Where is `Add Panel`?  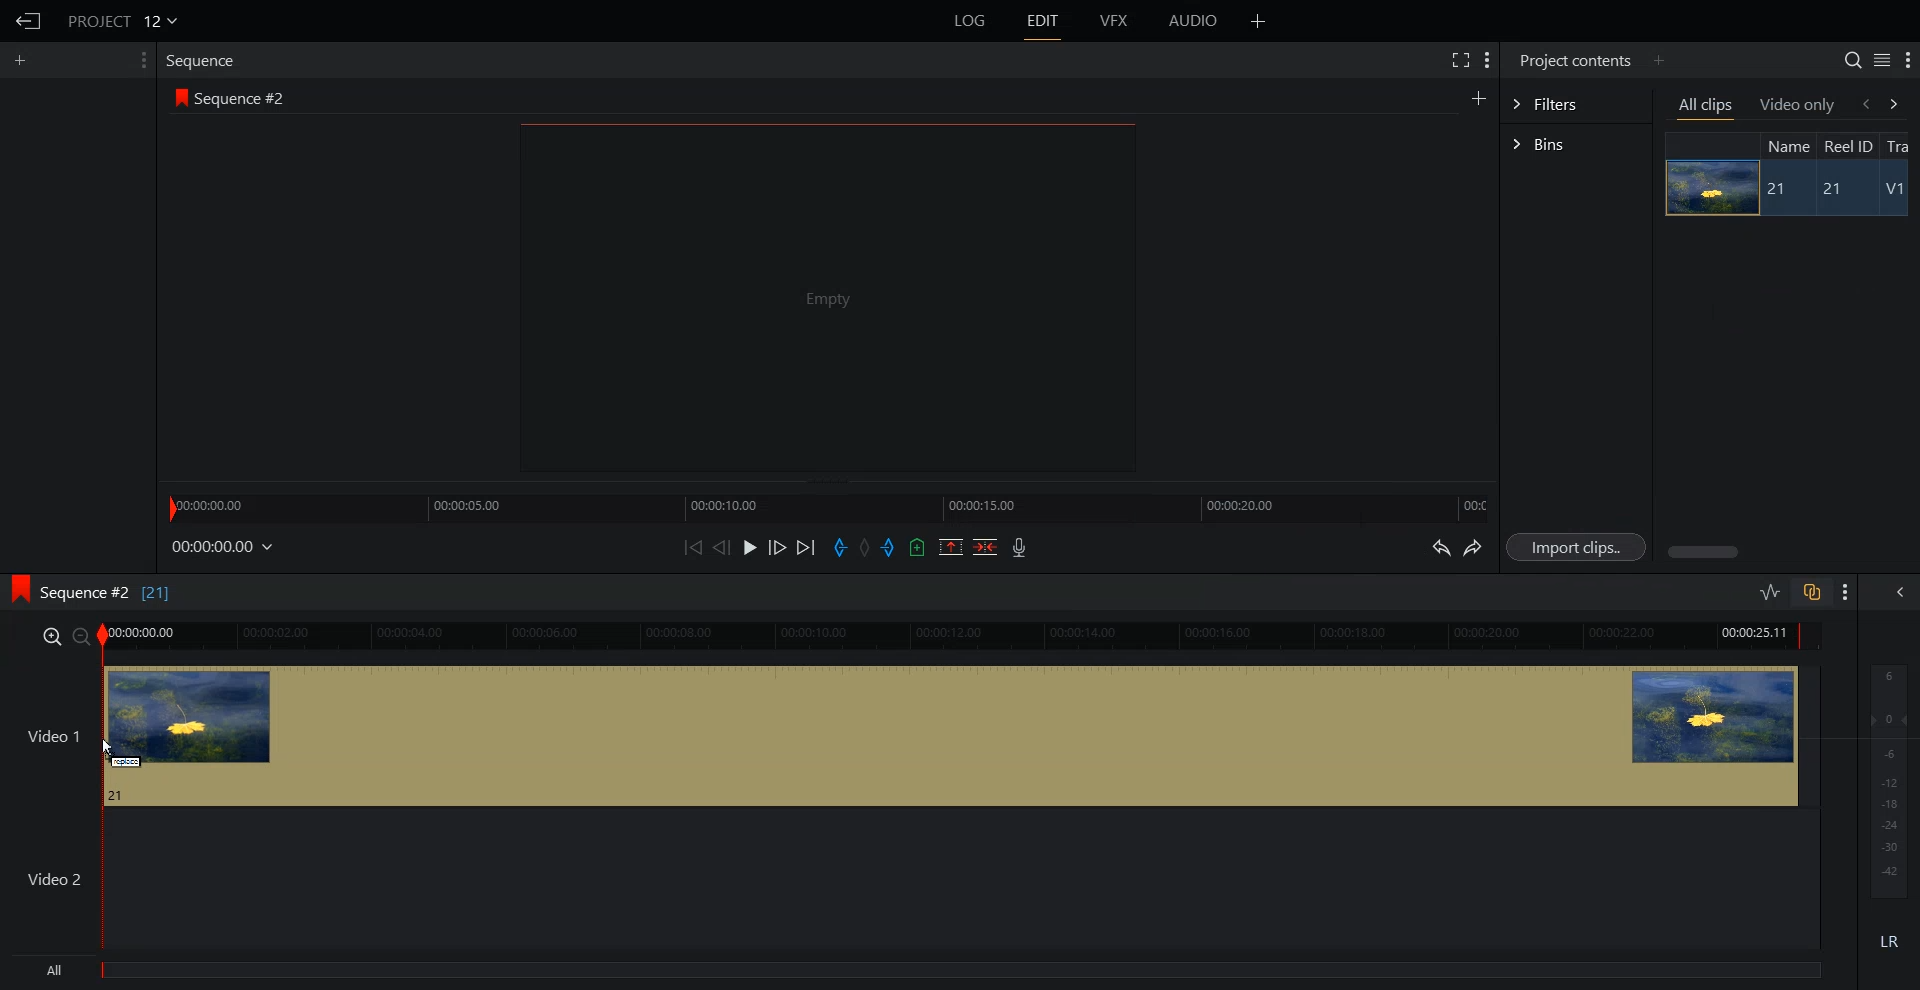
Add Panel is located at coordinates (1658, 61).